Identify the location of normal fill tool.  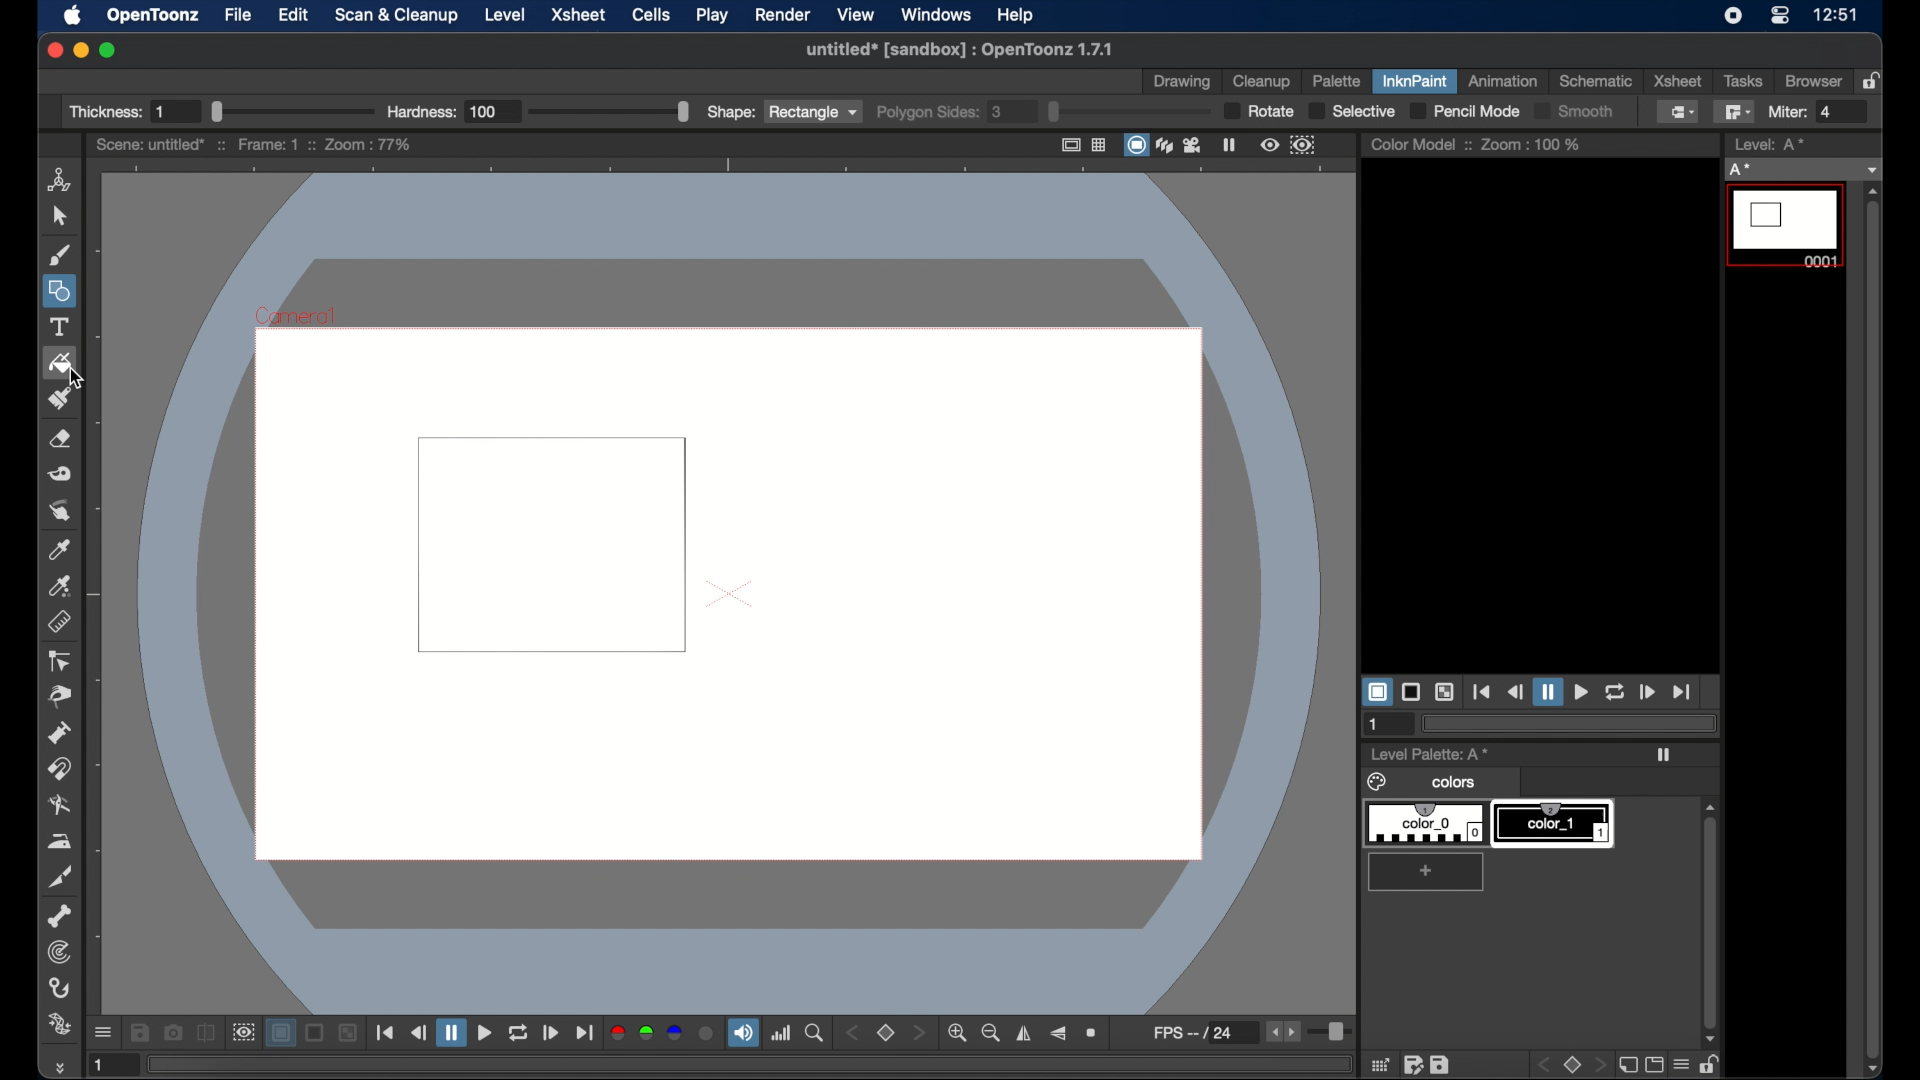
(1680, 112).